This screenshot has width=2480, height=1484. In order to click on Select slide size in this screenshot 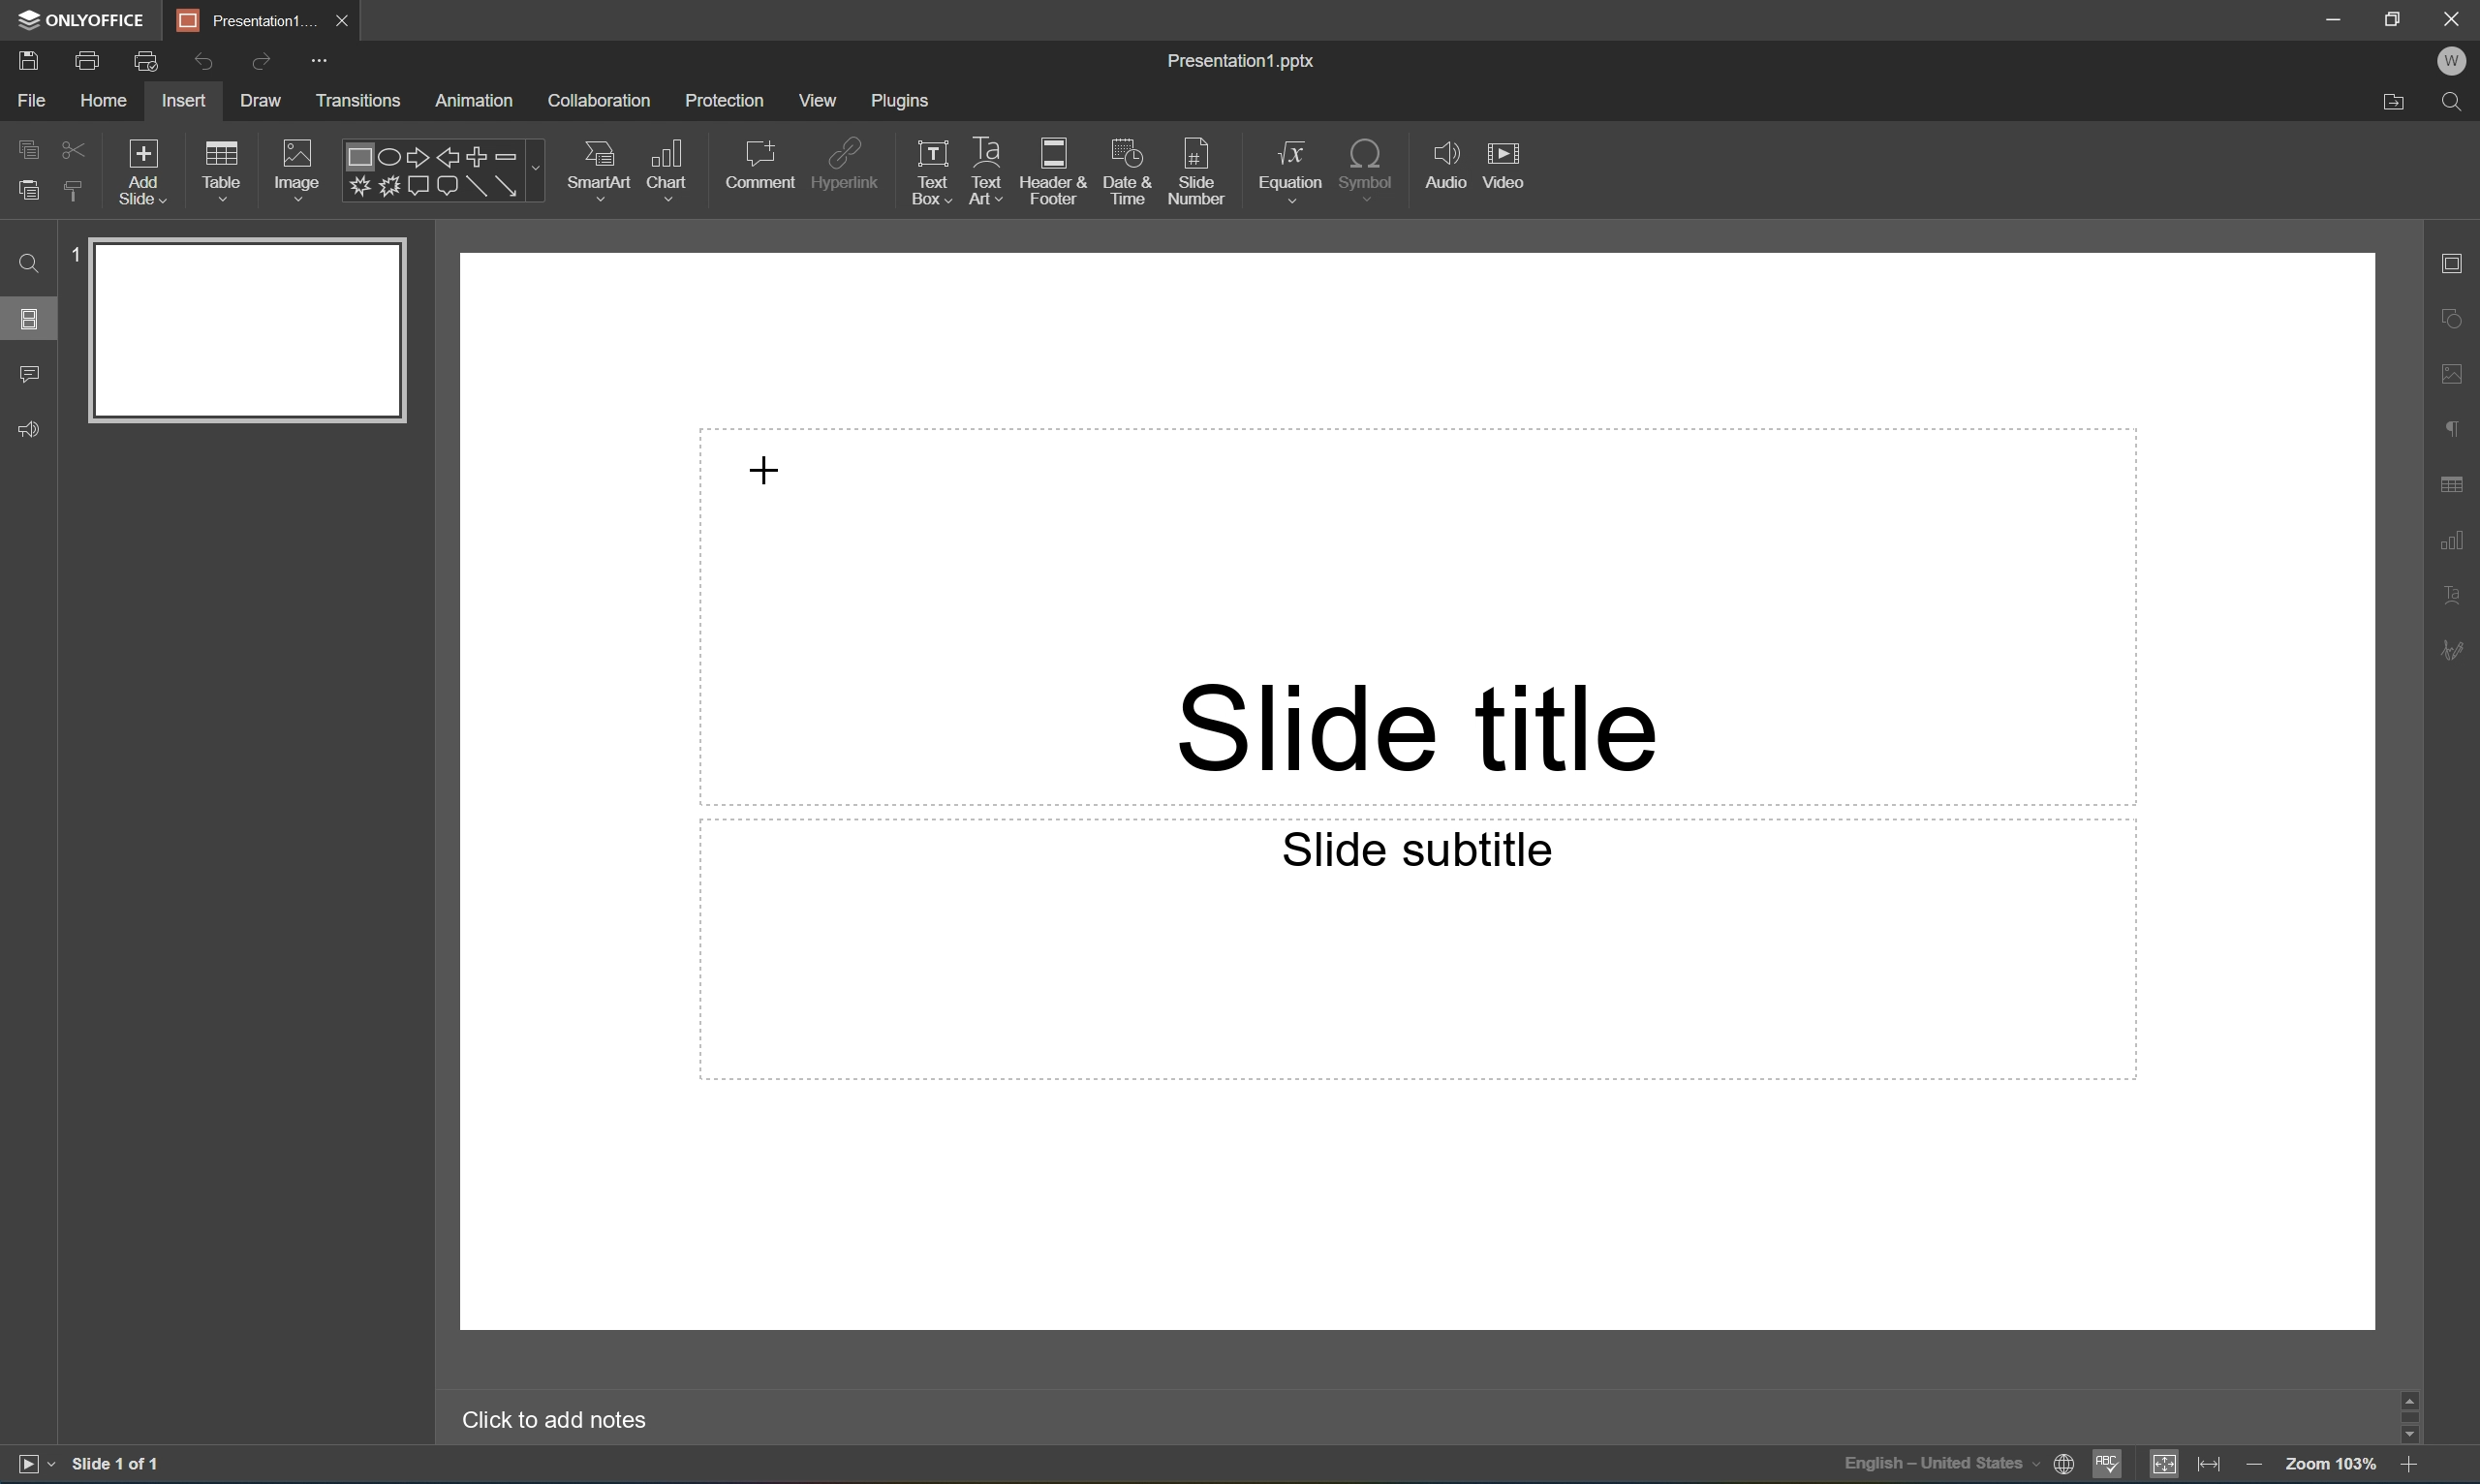, I will do `click(1116, 191)`.